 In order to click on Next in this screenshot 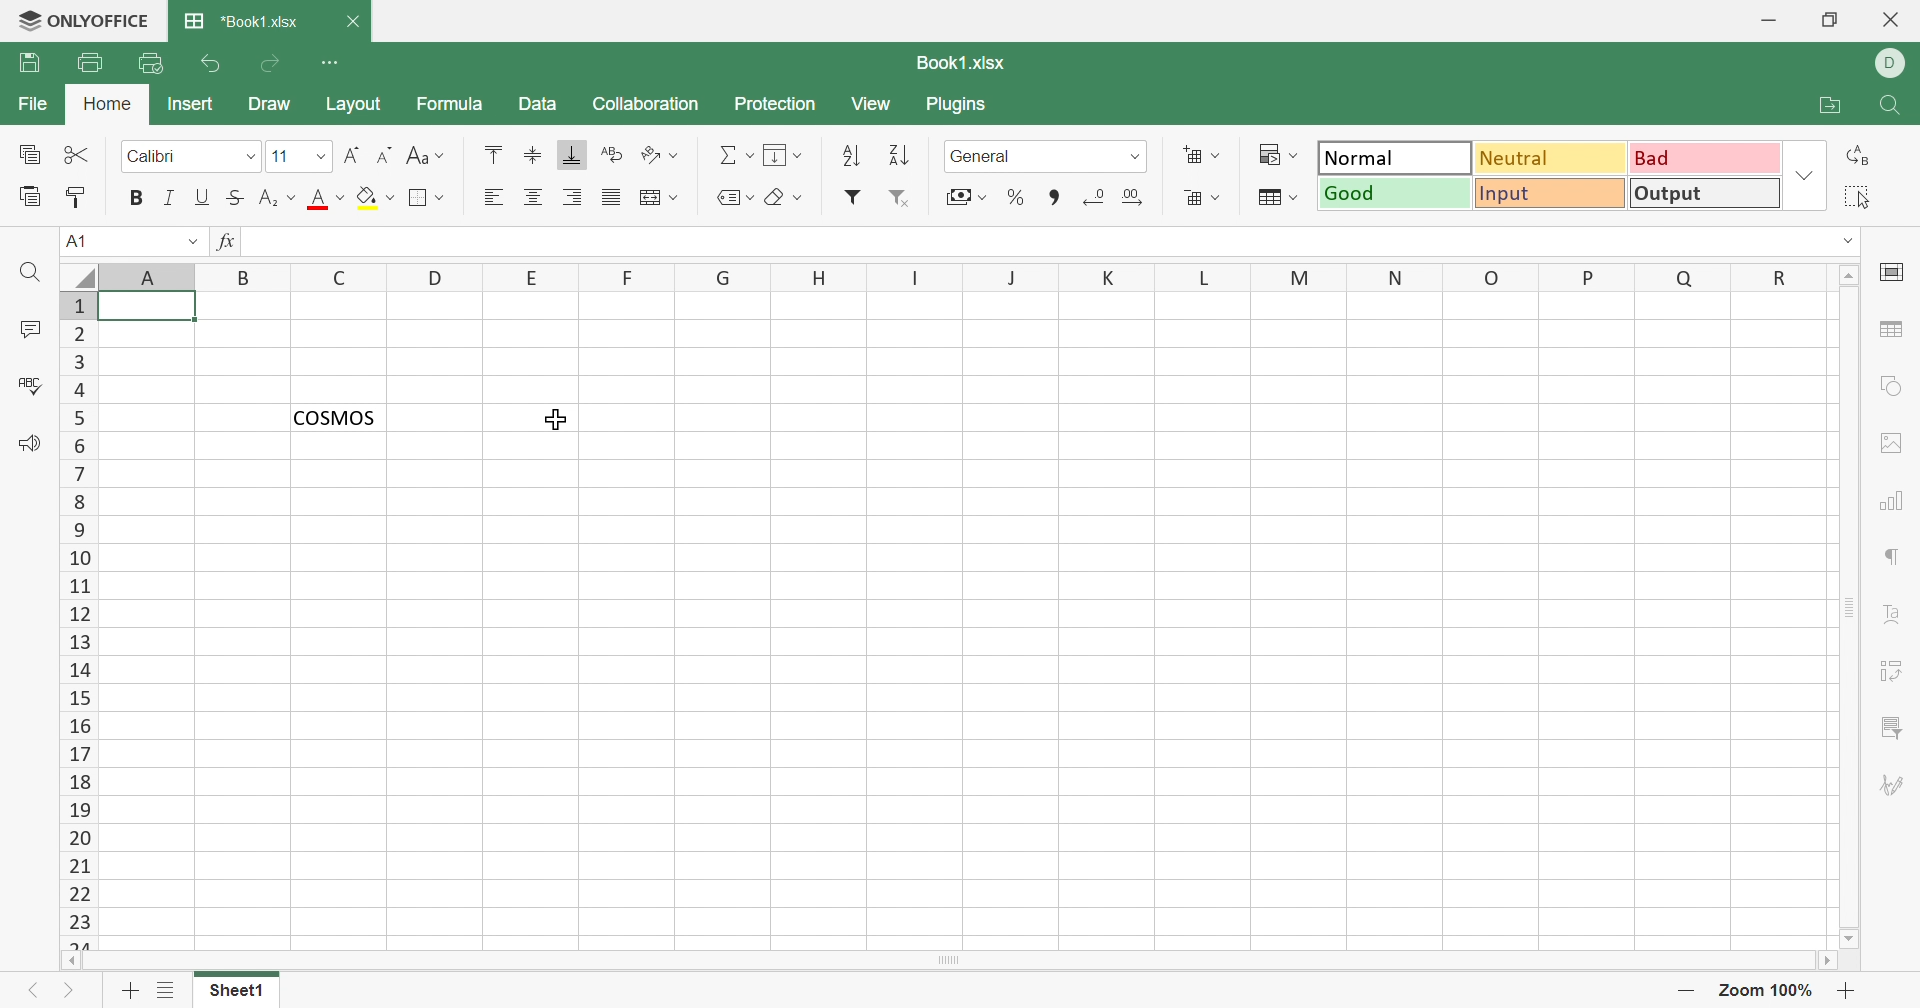, I will do `click(70, 994)`.